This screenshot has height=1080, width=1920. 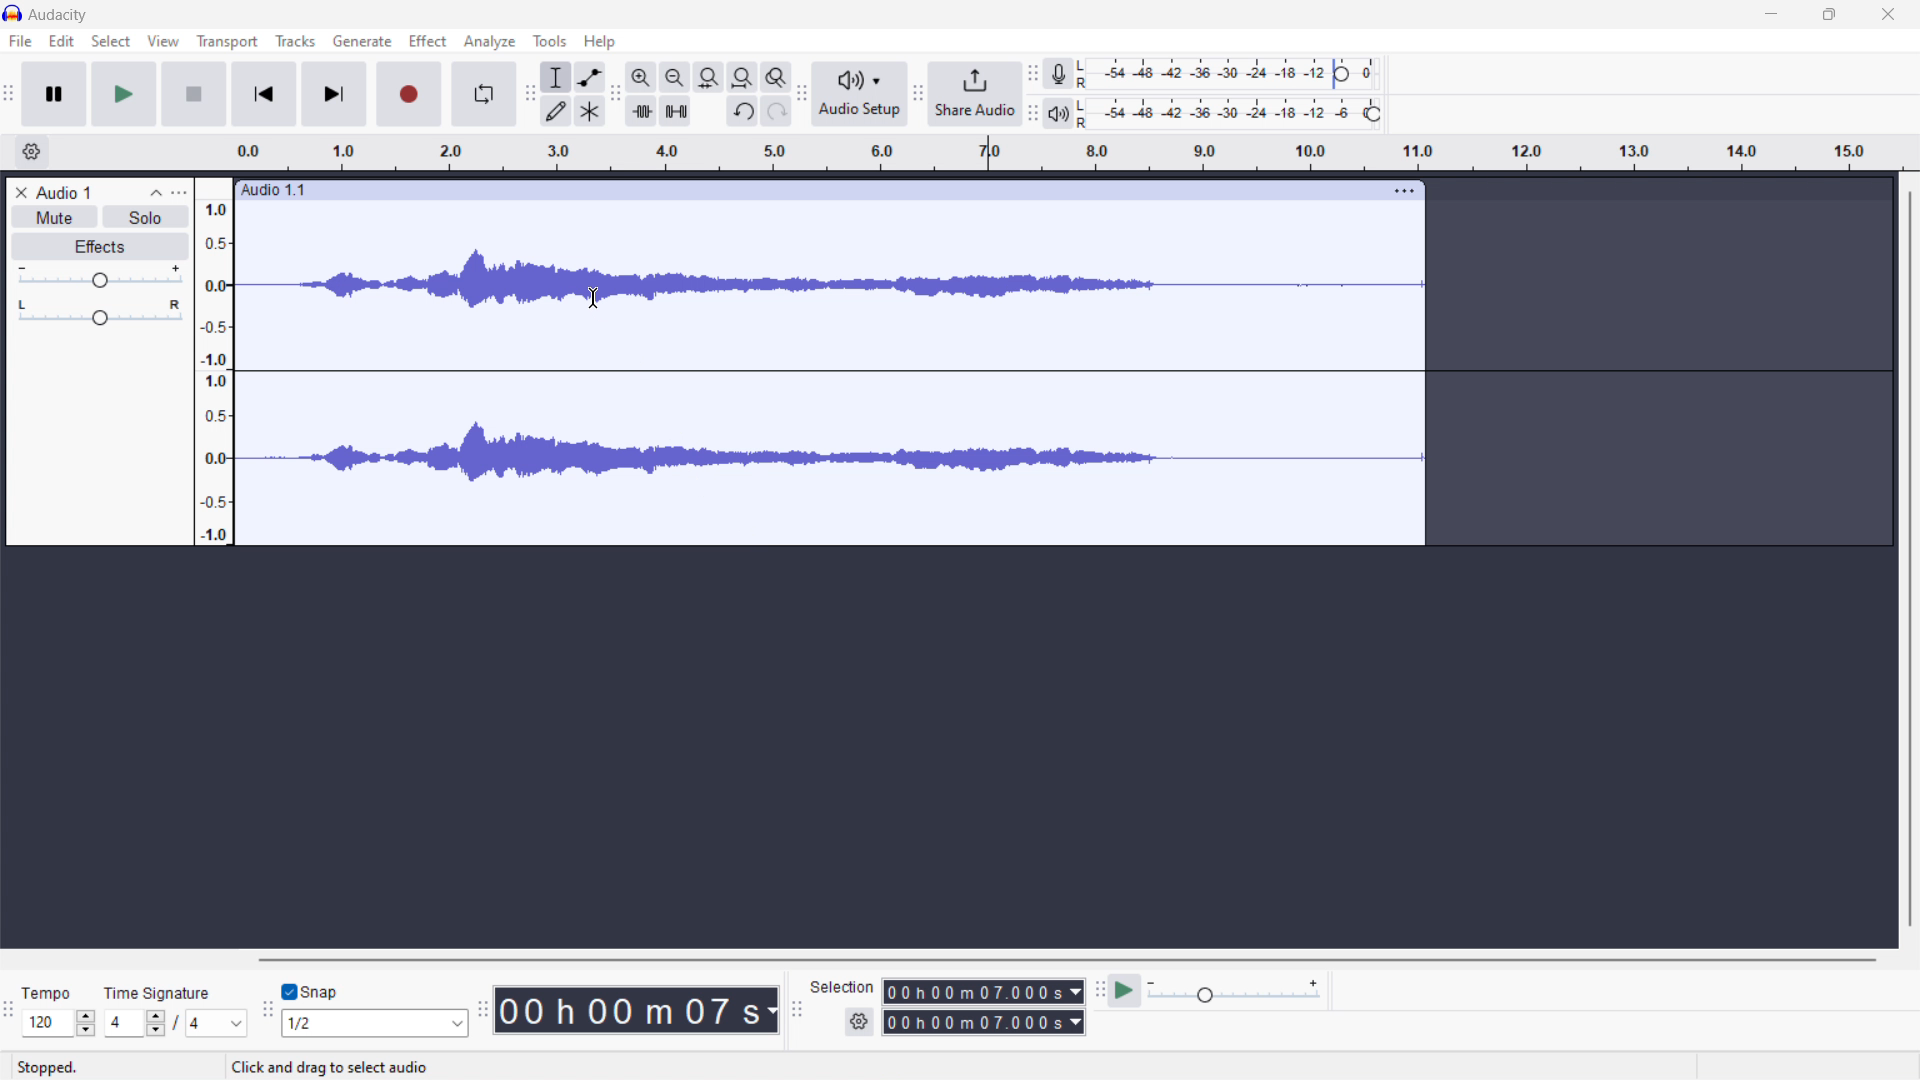 I want to click on audio setup toolbar, so click(x=802, y=94).